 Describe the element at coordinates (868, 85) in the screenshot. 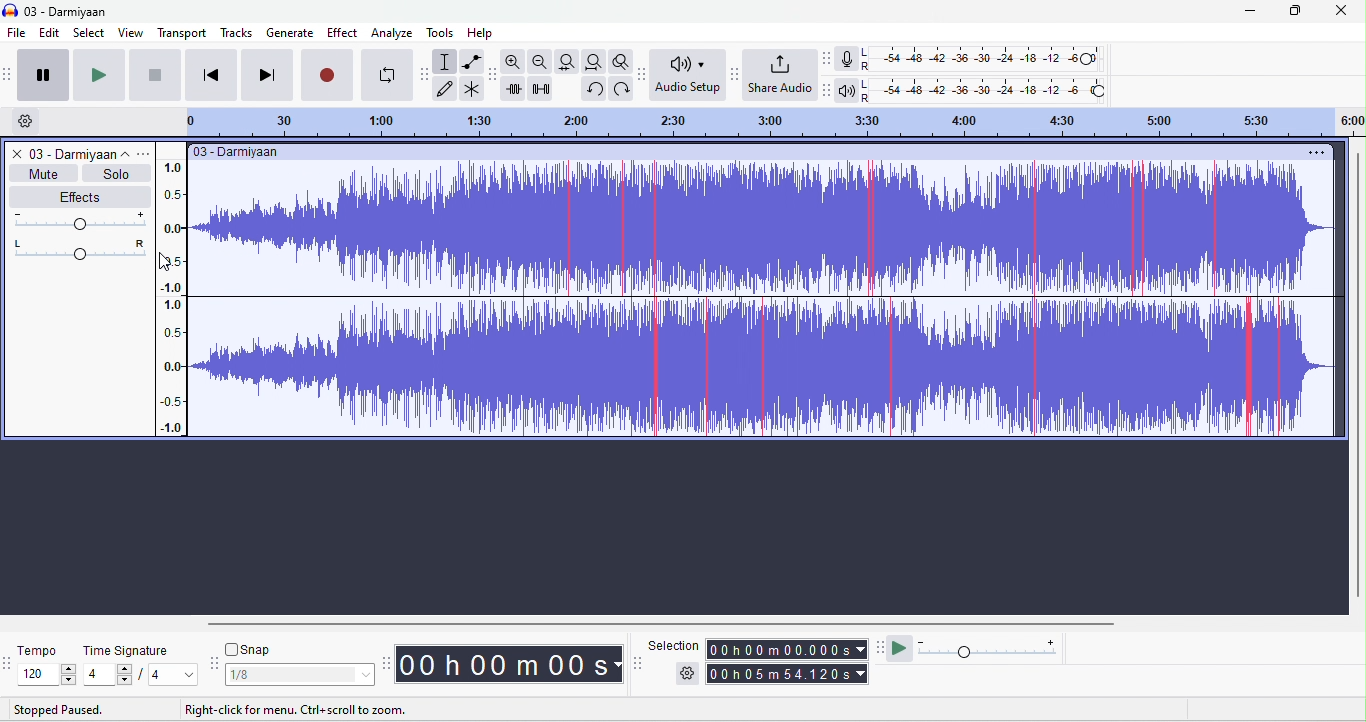

I see `L` at that location.